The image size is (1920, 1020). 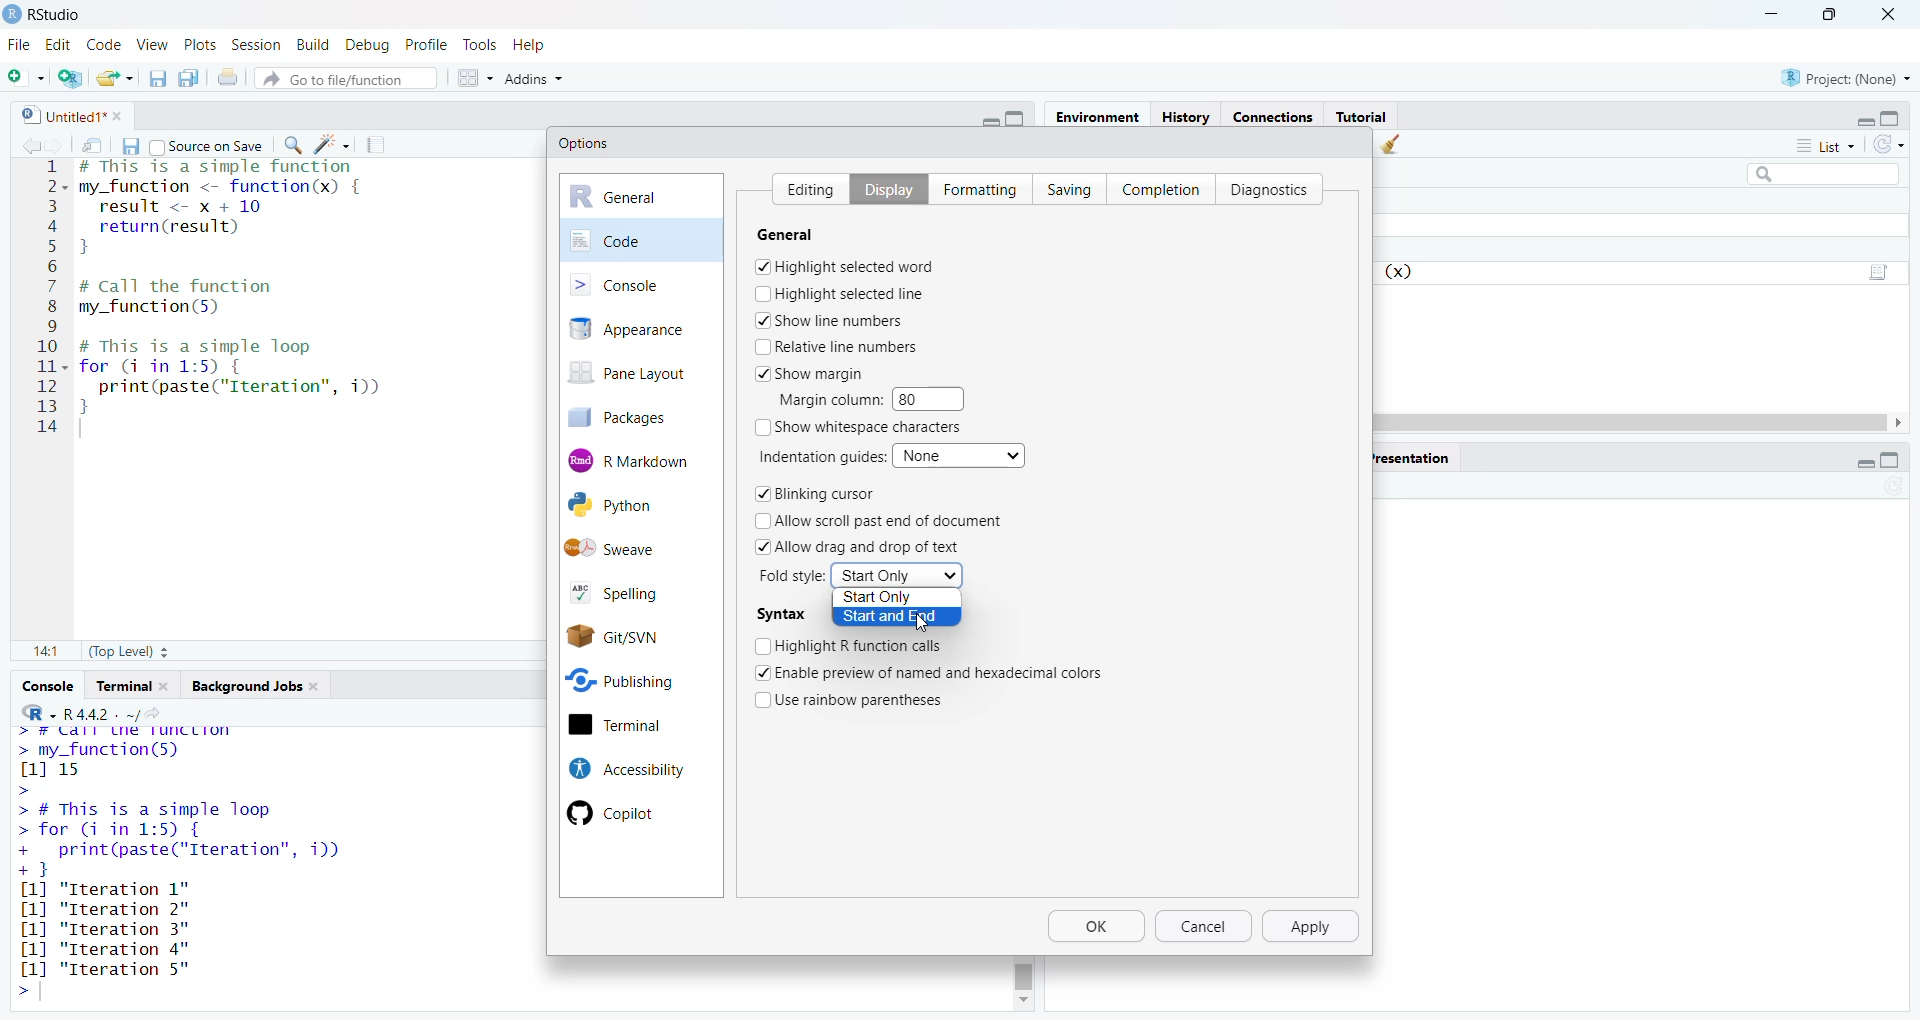 I want to click on console, so click(x=45, y=686).